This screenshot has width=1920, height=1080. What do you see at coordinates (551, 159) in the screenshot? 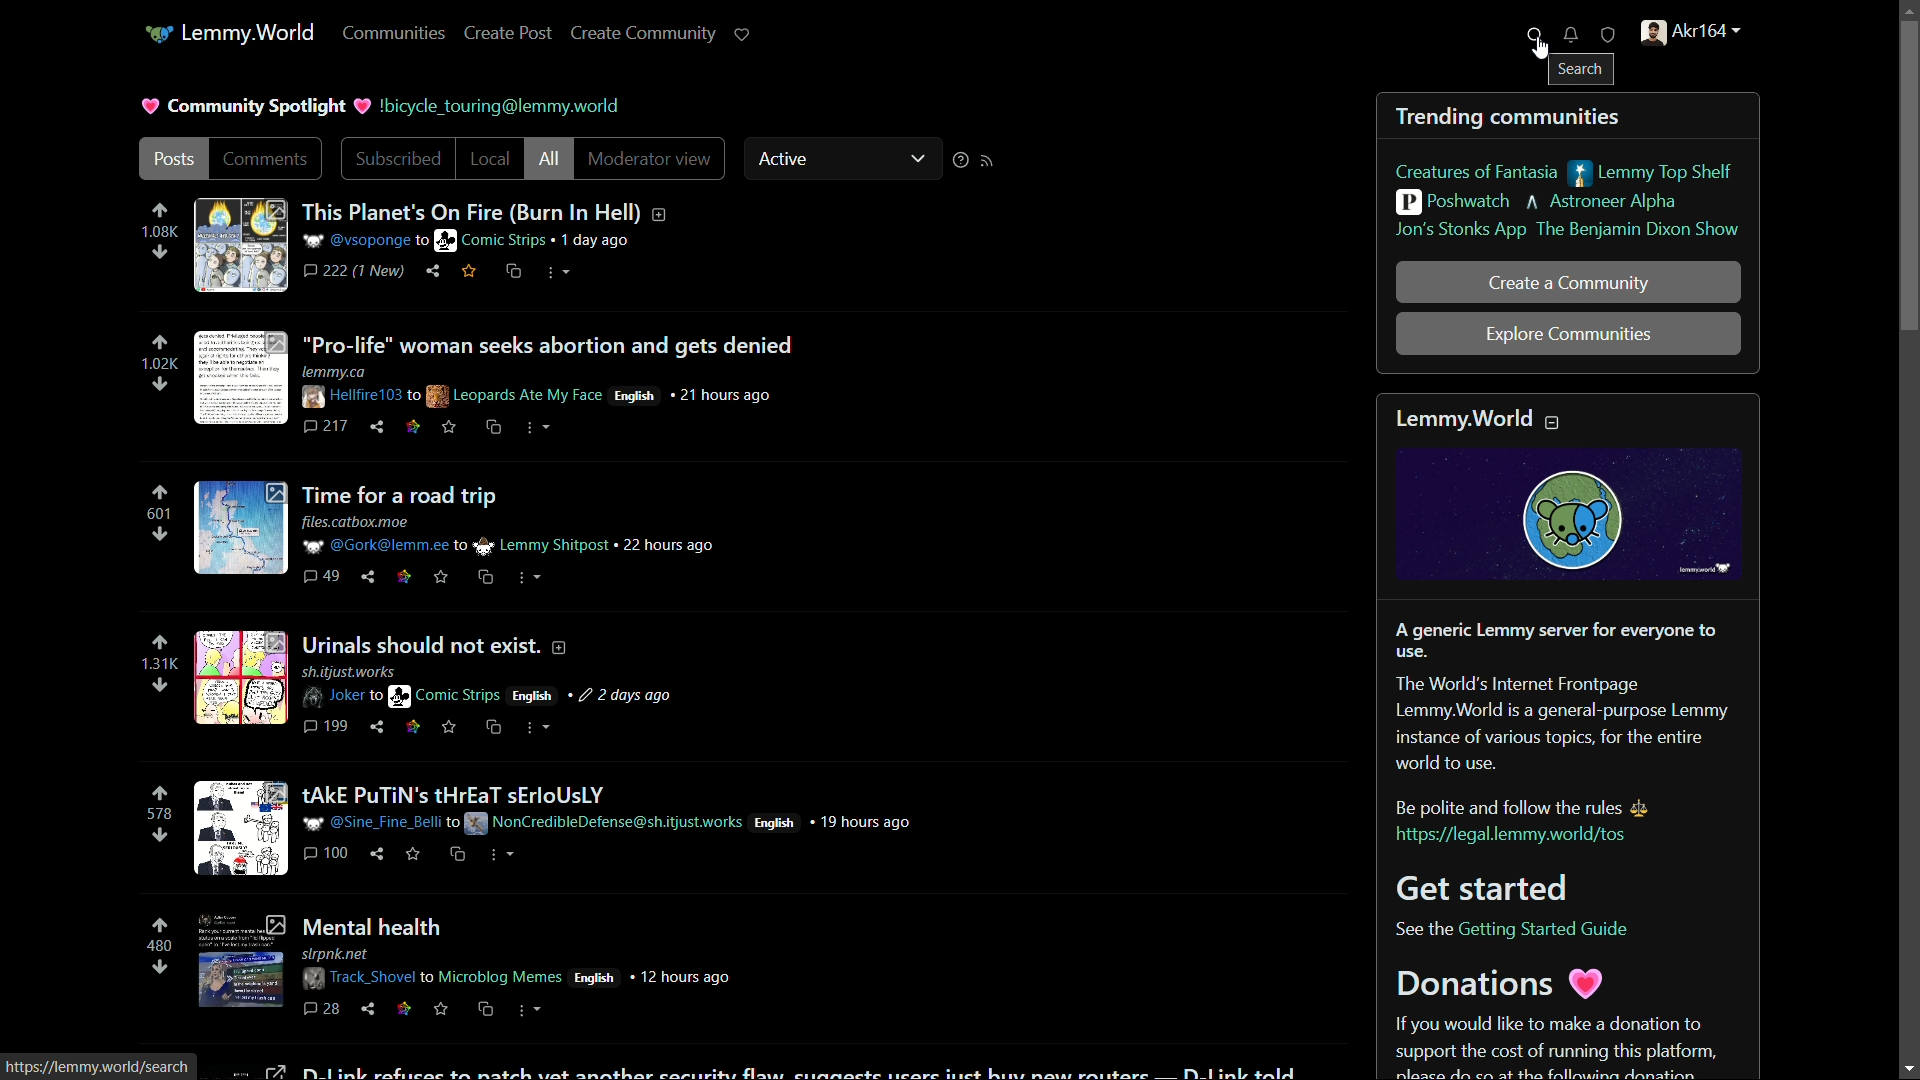
I see `all` at bounding box center [551, 159].